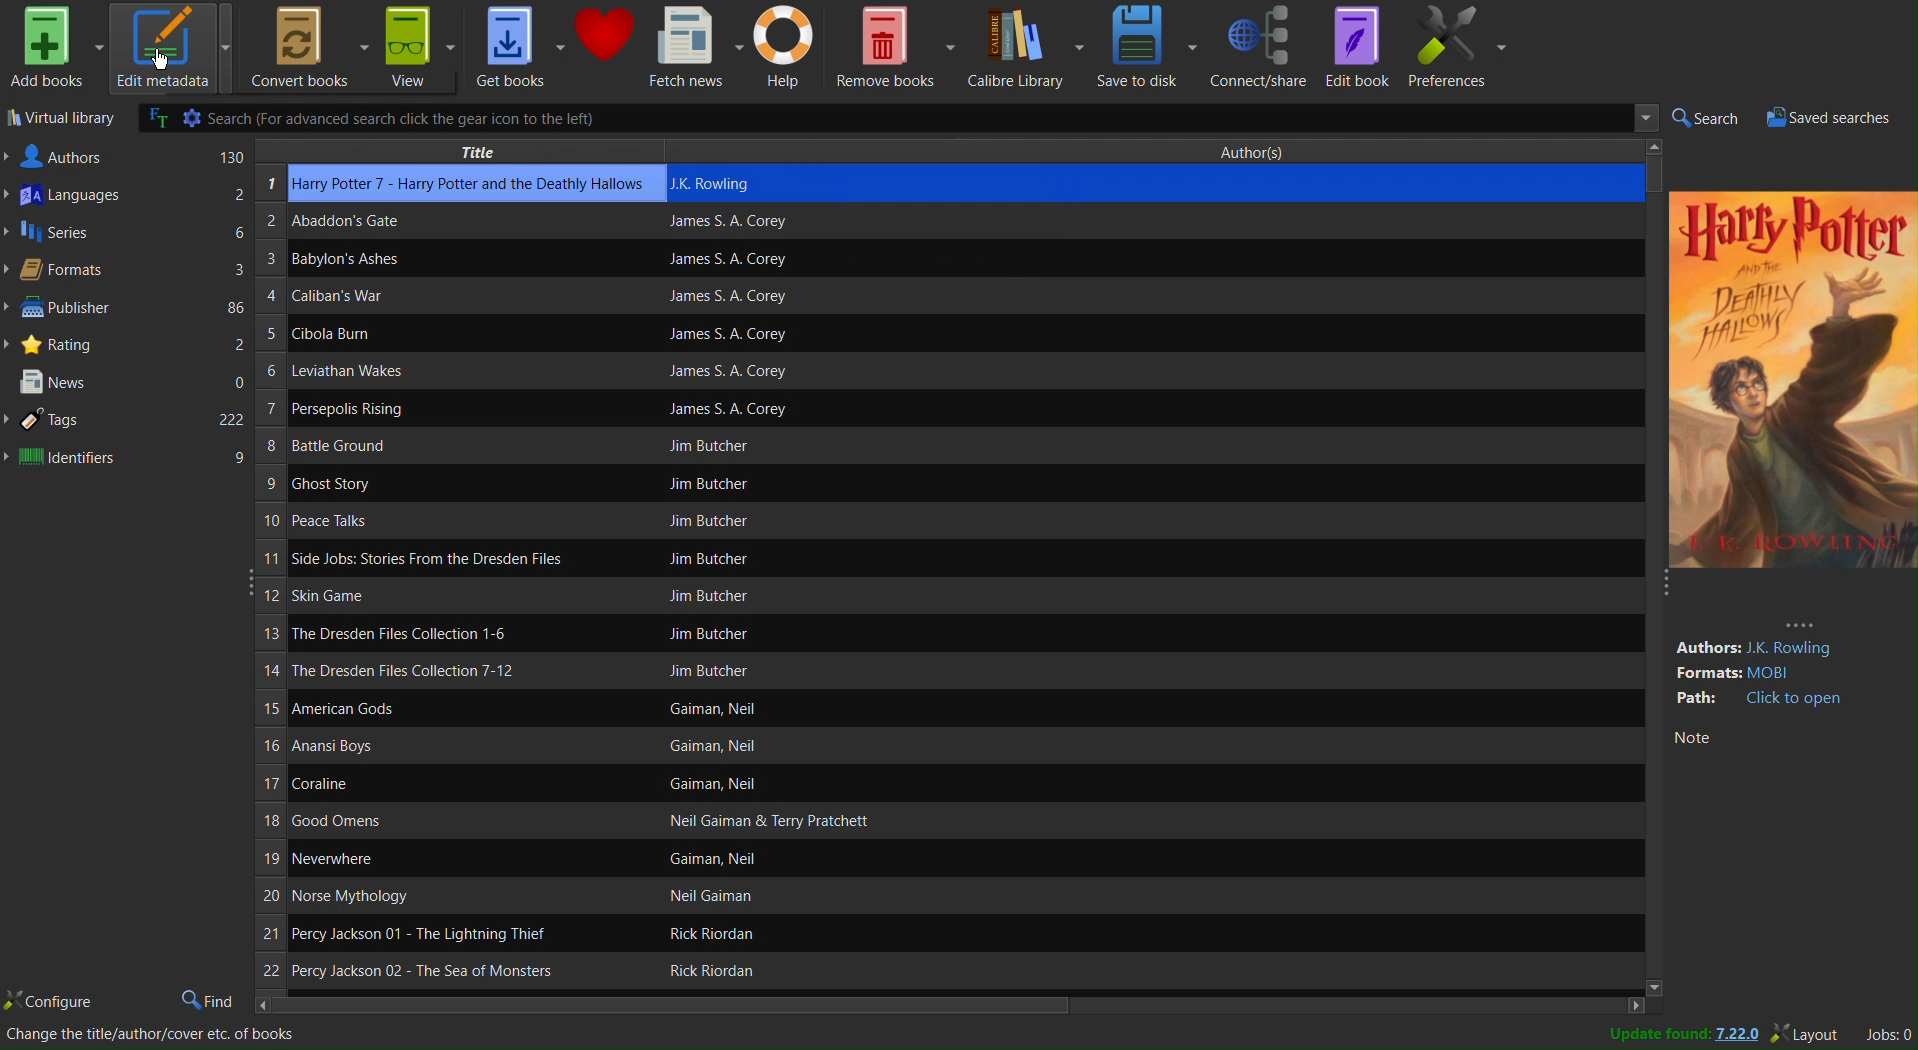 The height and width of the screenshot is (1050, 1918). I want to click on Author’s name, so click(784, 898).